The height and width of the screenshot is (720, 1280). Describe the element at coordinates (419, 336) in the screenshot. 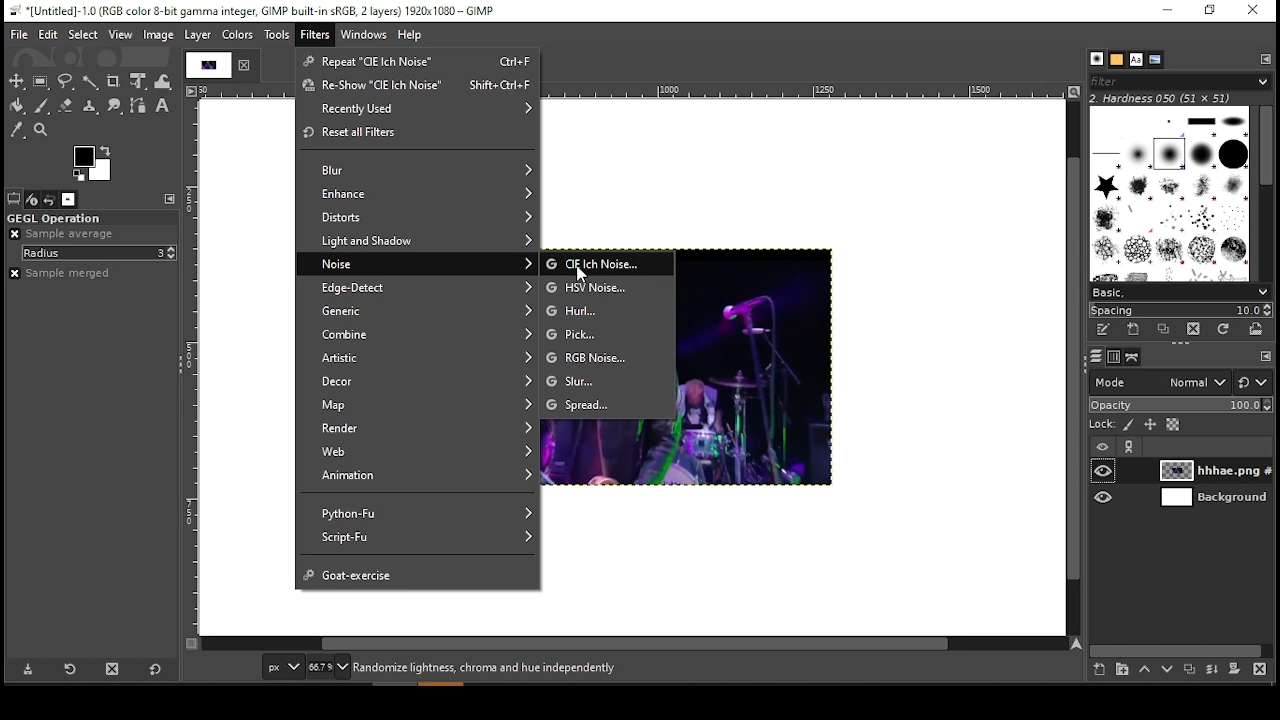

I see `combine` at that location.